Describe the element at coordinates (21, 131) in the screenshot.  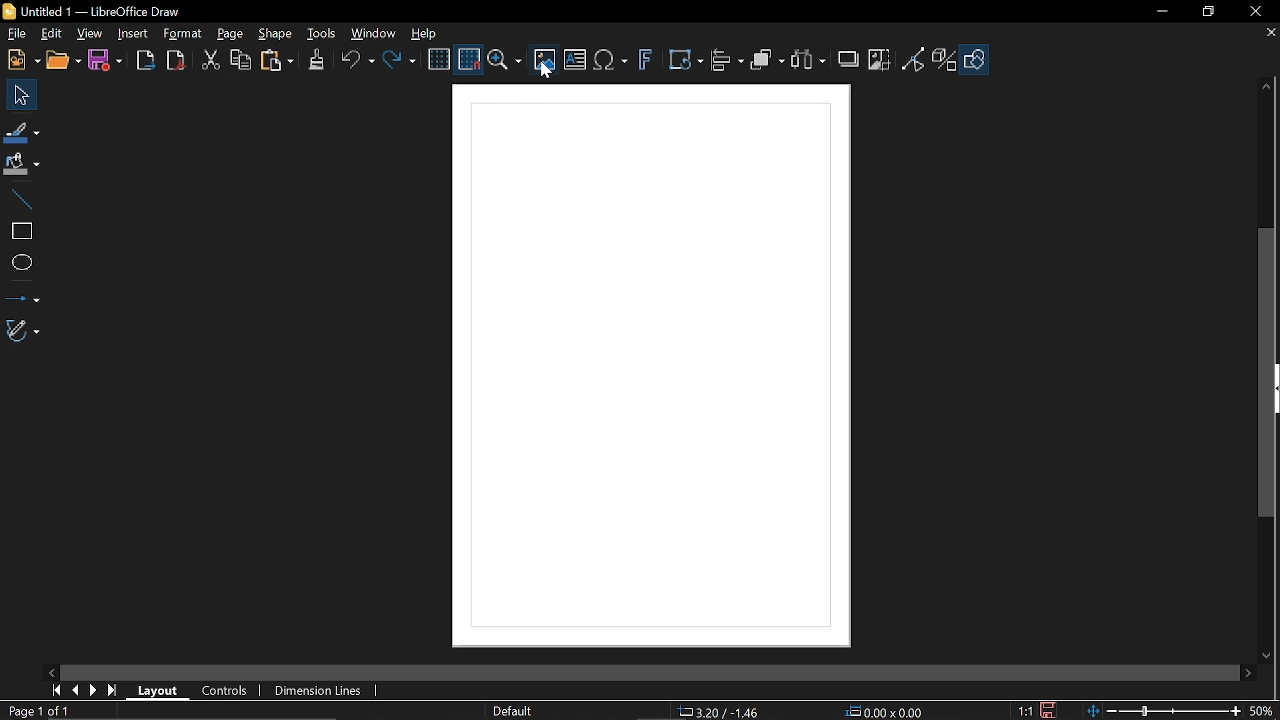
I see `Line color` at that location.